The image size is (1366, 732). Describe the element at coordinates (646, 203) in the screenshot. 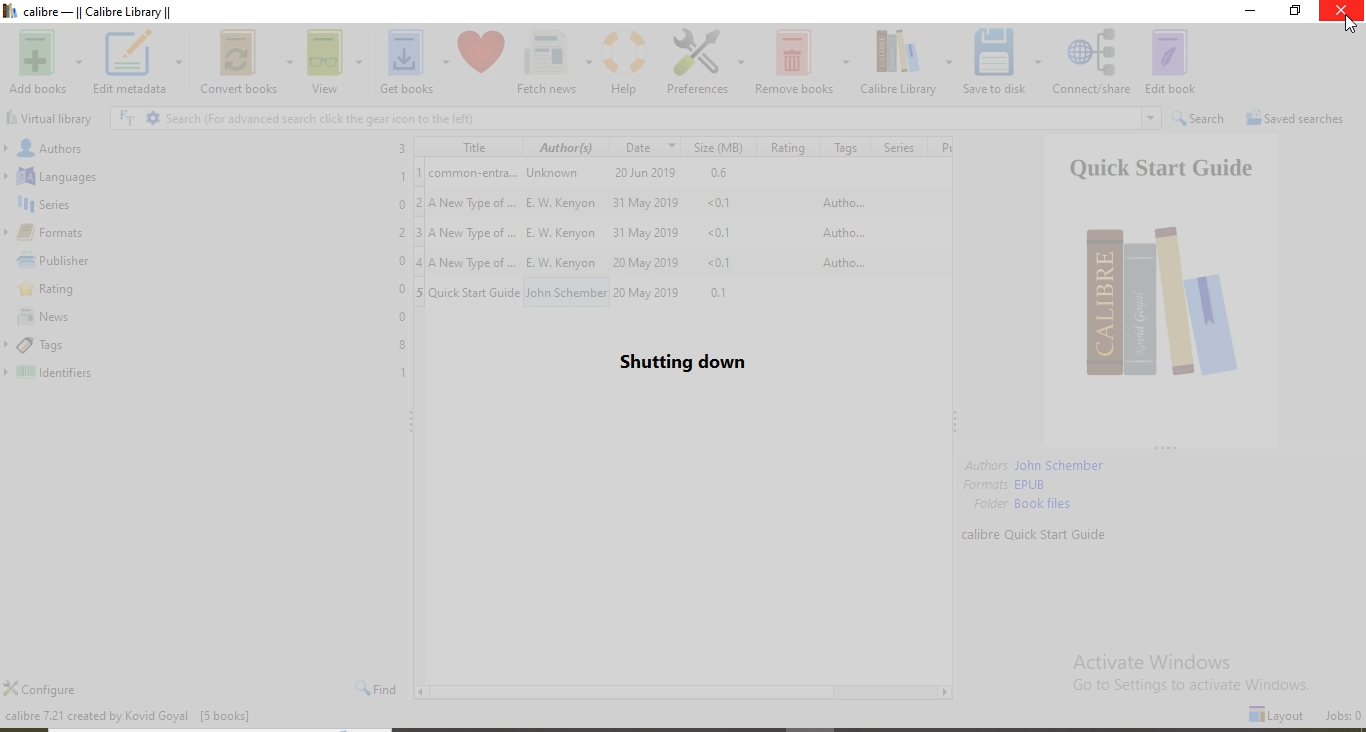

I see `31 May 2019` at that location.